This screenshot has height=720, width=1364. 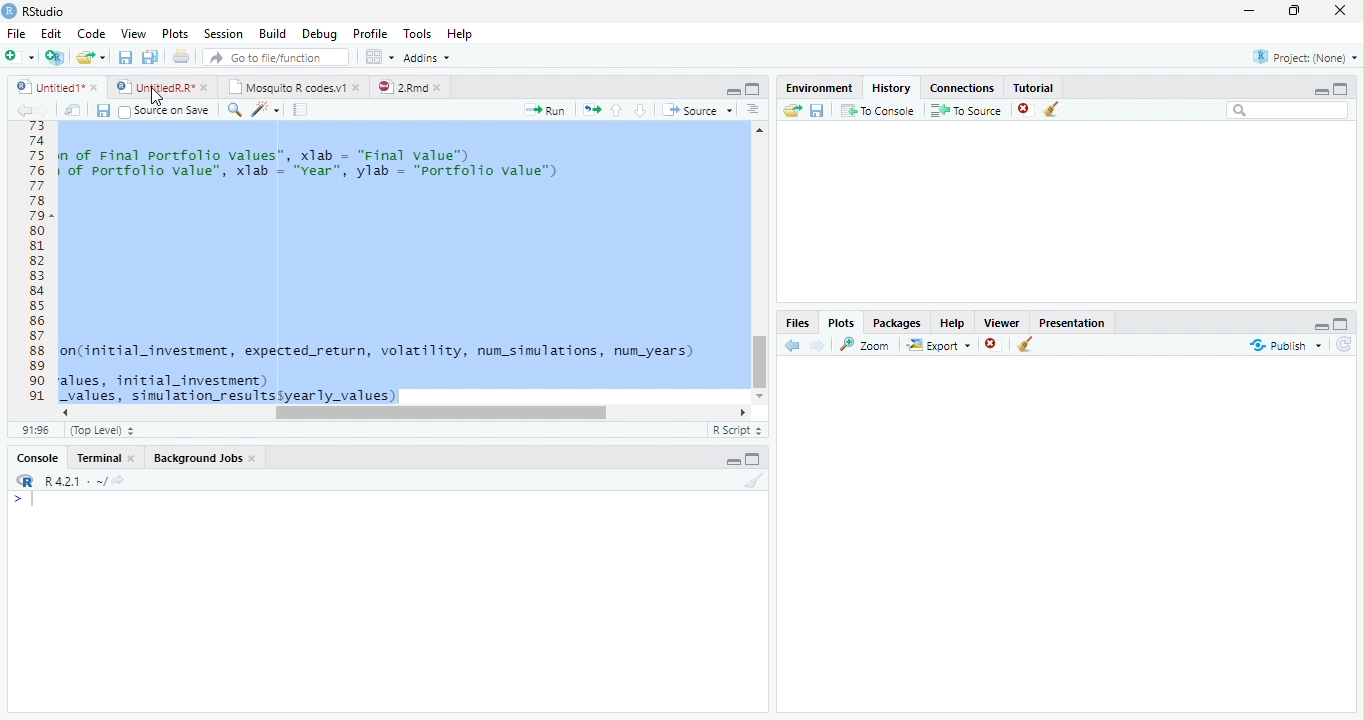 What do you see at coordinates (149, 57) in the screenshot?
I see `Save all open files` at bounding box center [149, 57].